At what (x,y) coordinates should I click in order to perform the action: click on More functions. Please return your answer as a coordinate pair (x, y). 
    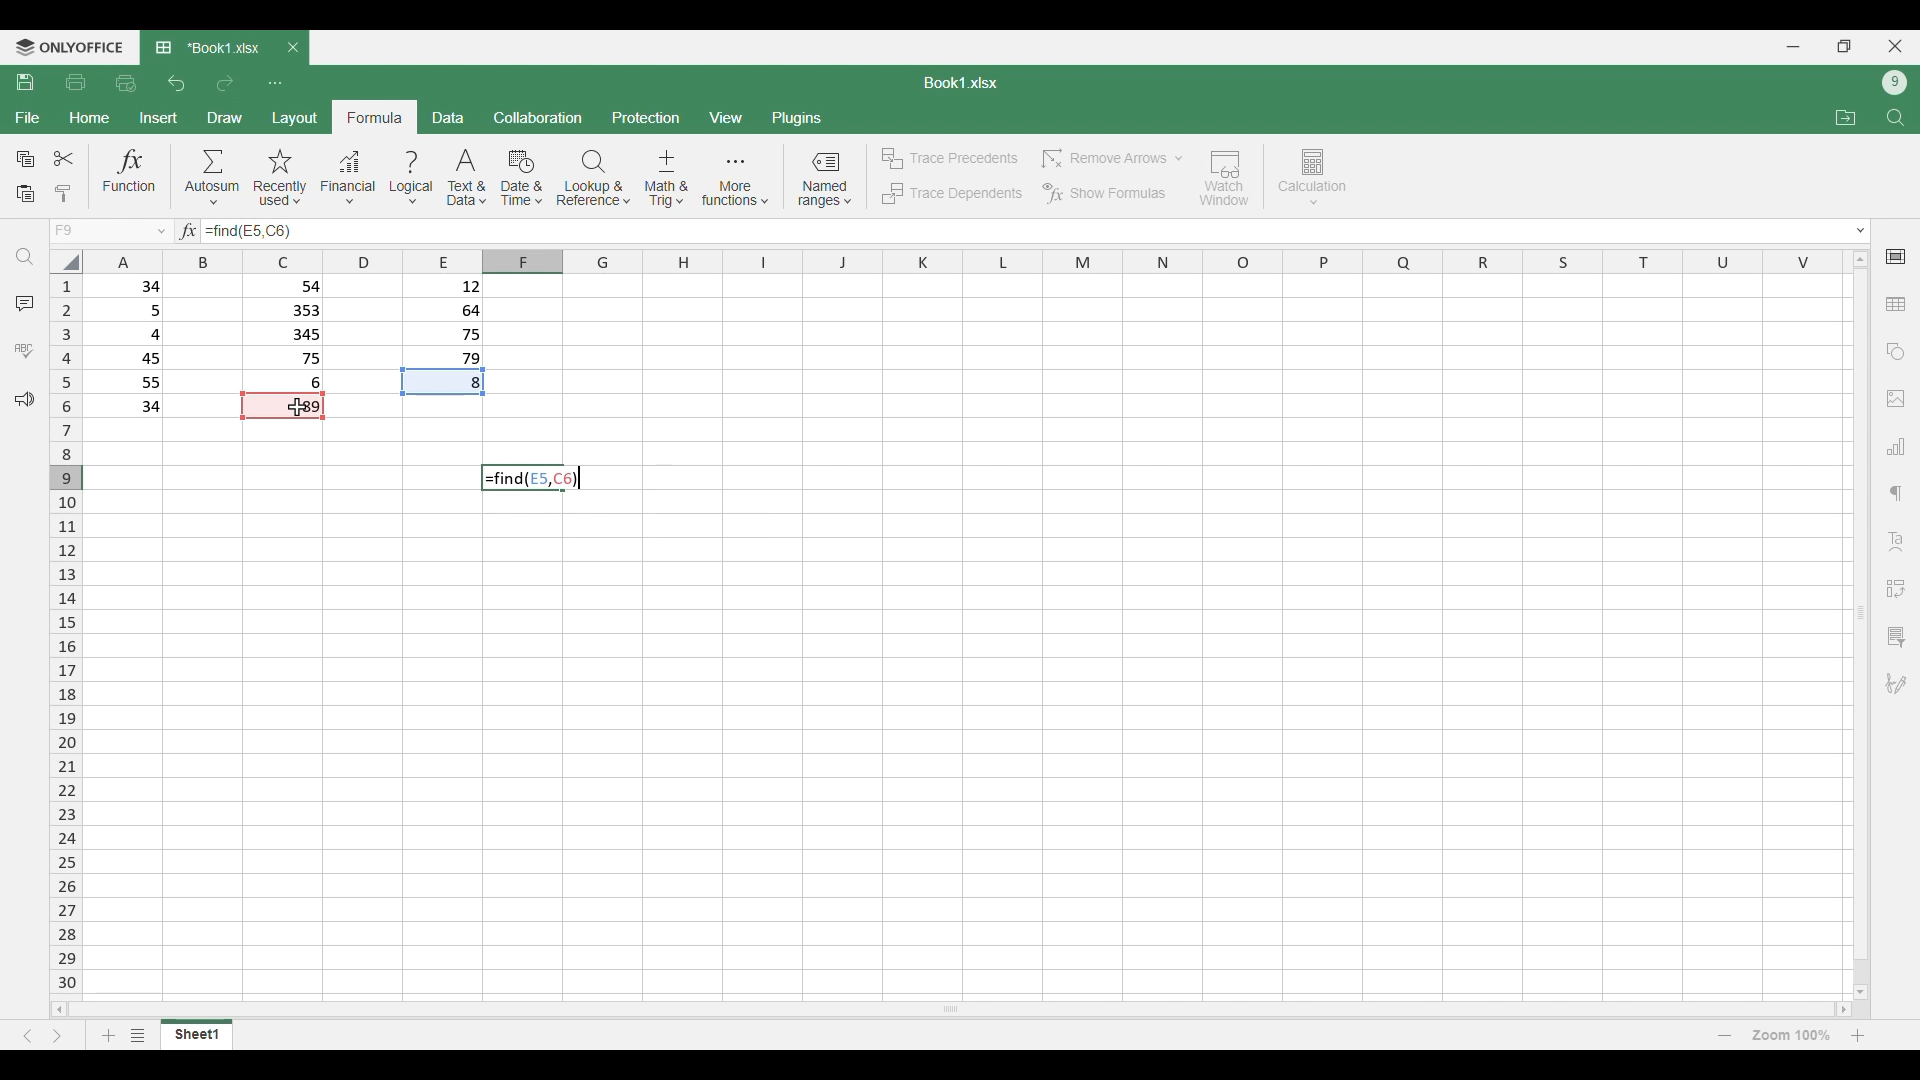
    Looking at the image, I should click on (735, 179).